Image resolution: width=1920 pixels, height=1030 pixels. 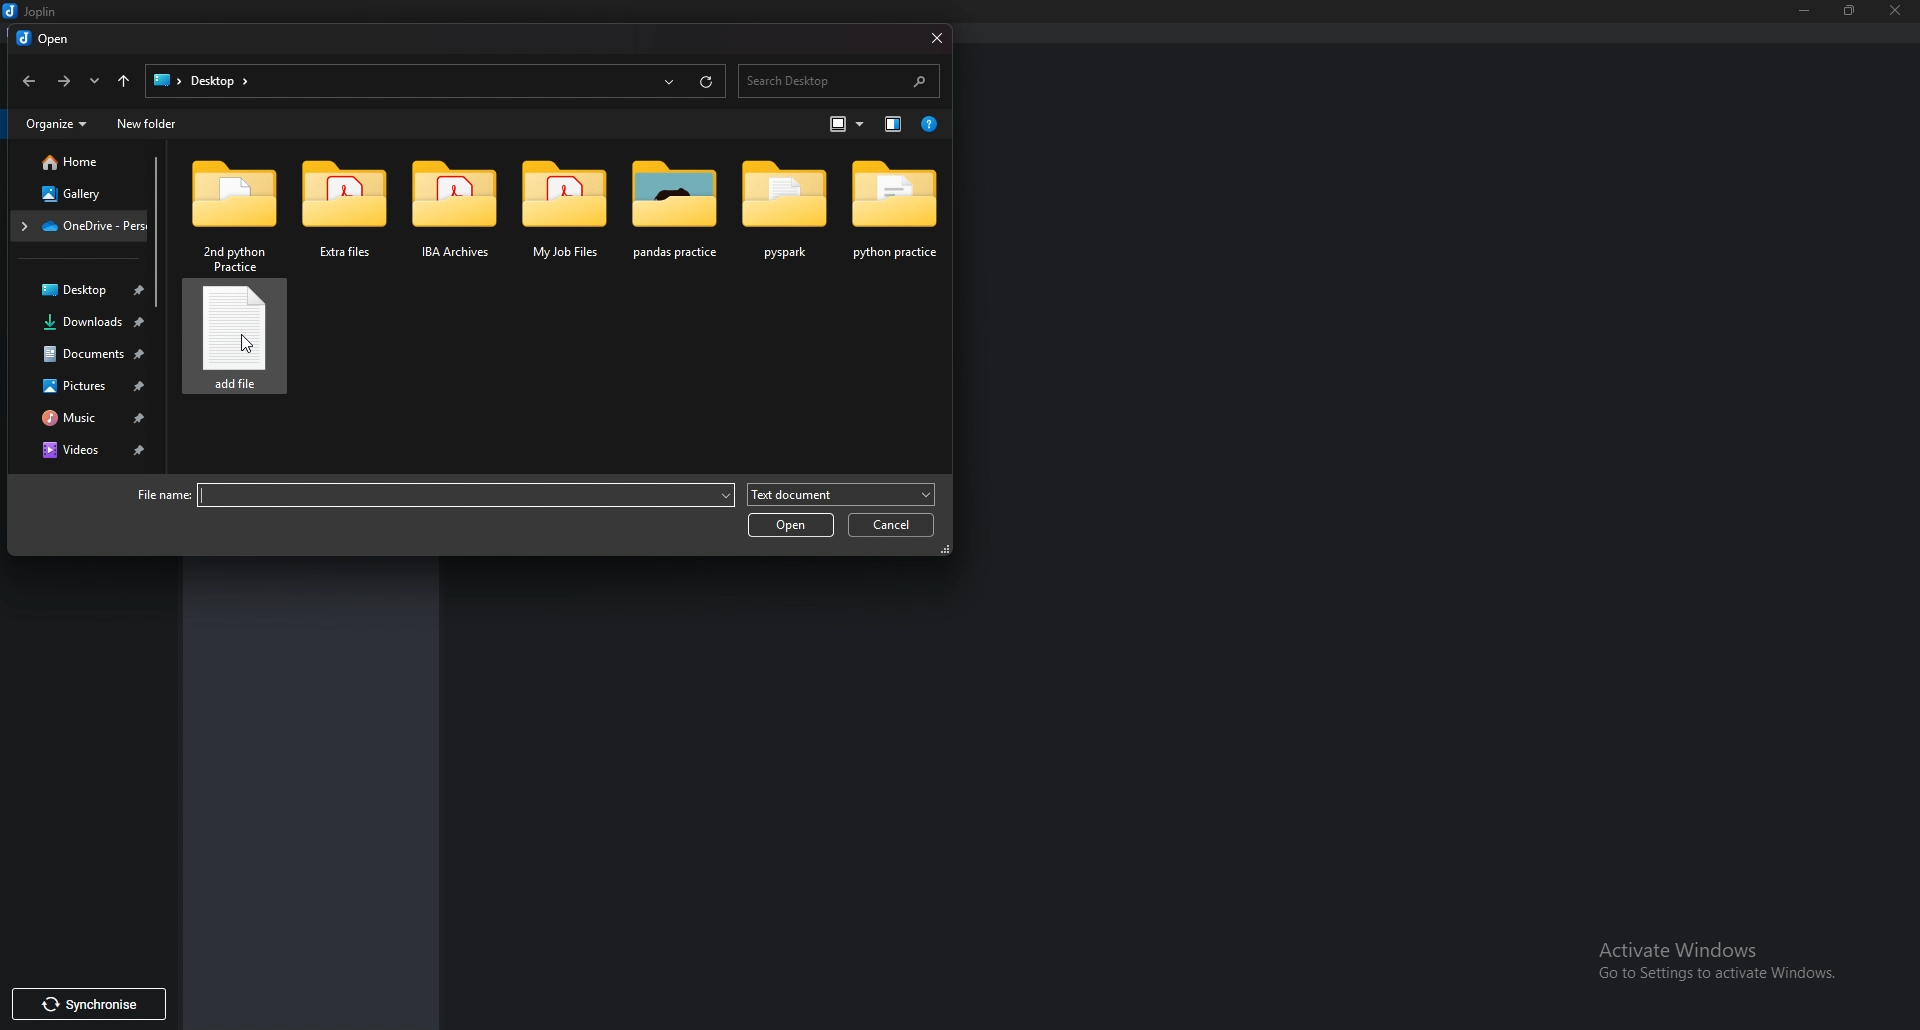 What do you see at coordinates (57, 125) in the screenshot?
I see `Organize` at bounding box center [57, 125].